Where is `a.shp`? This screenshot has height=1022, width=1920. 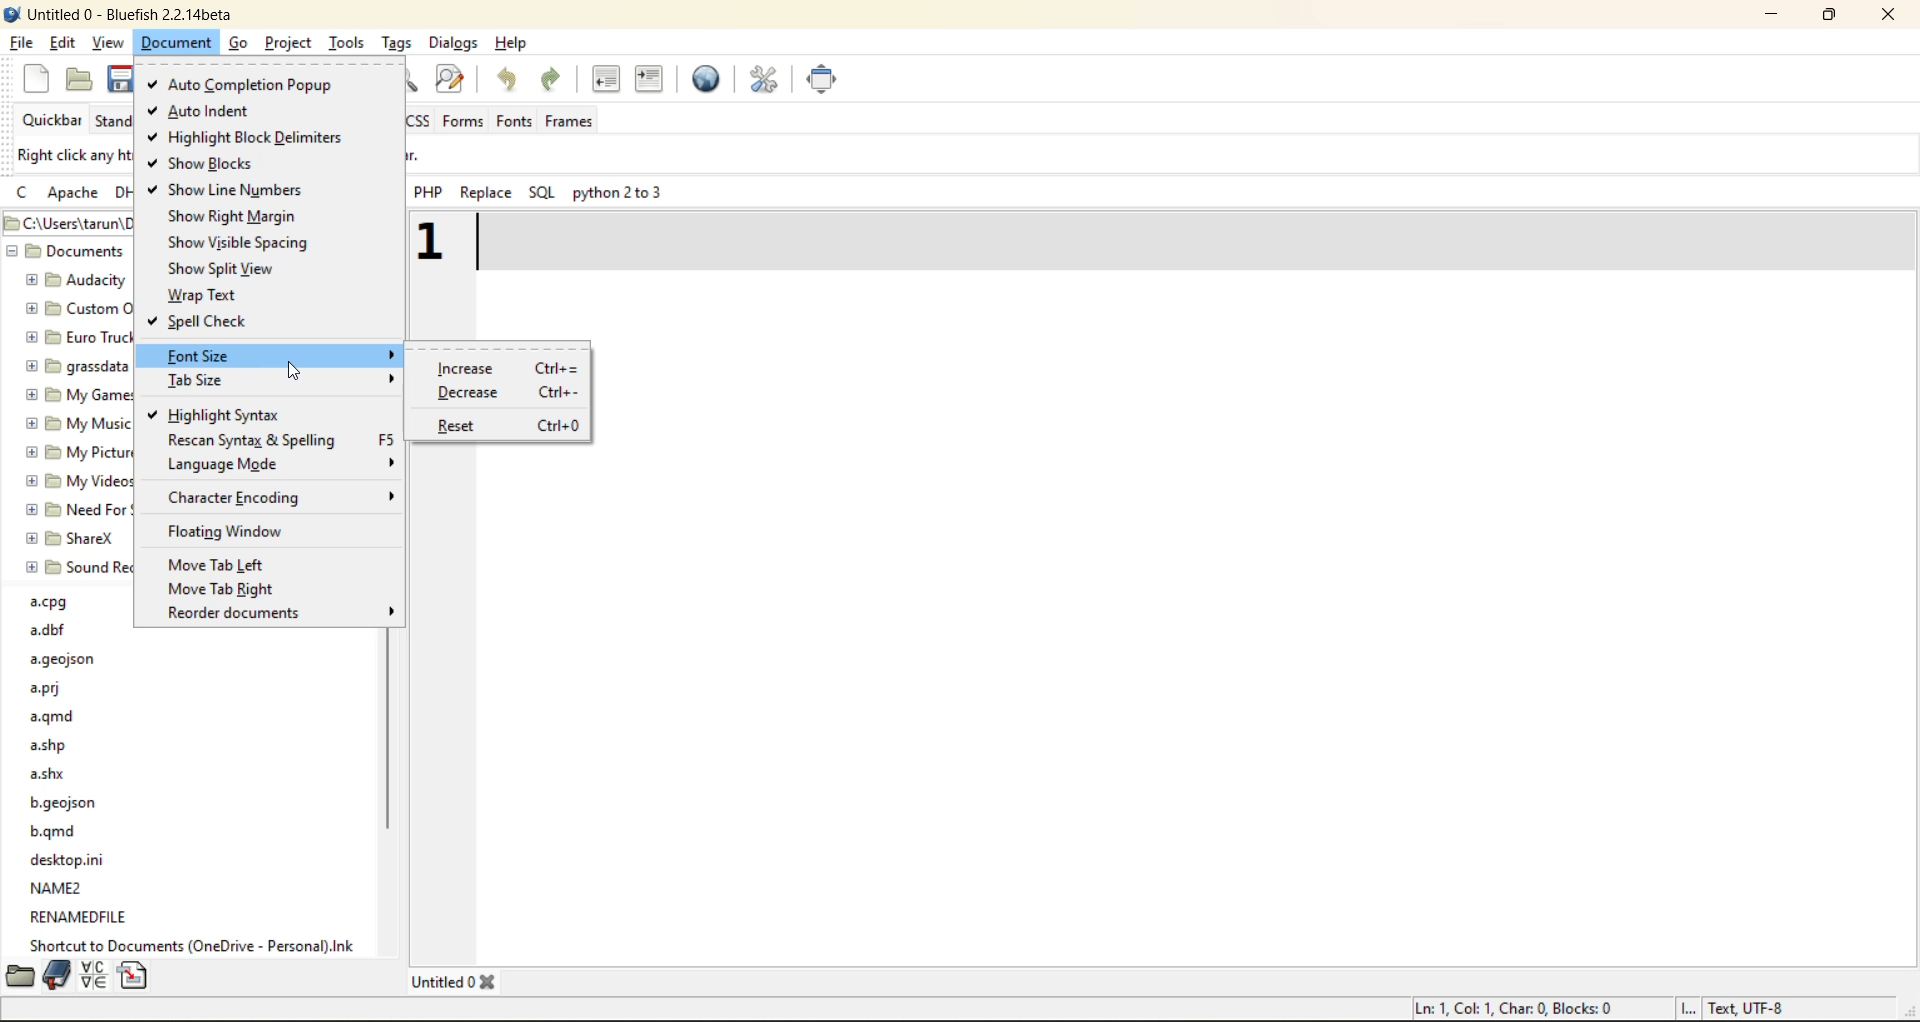 a.shp is located at coordinates (52, 745).